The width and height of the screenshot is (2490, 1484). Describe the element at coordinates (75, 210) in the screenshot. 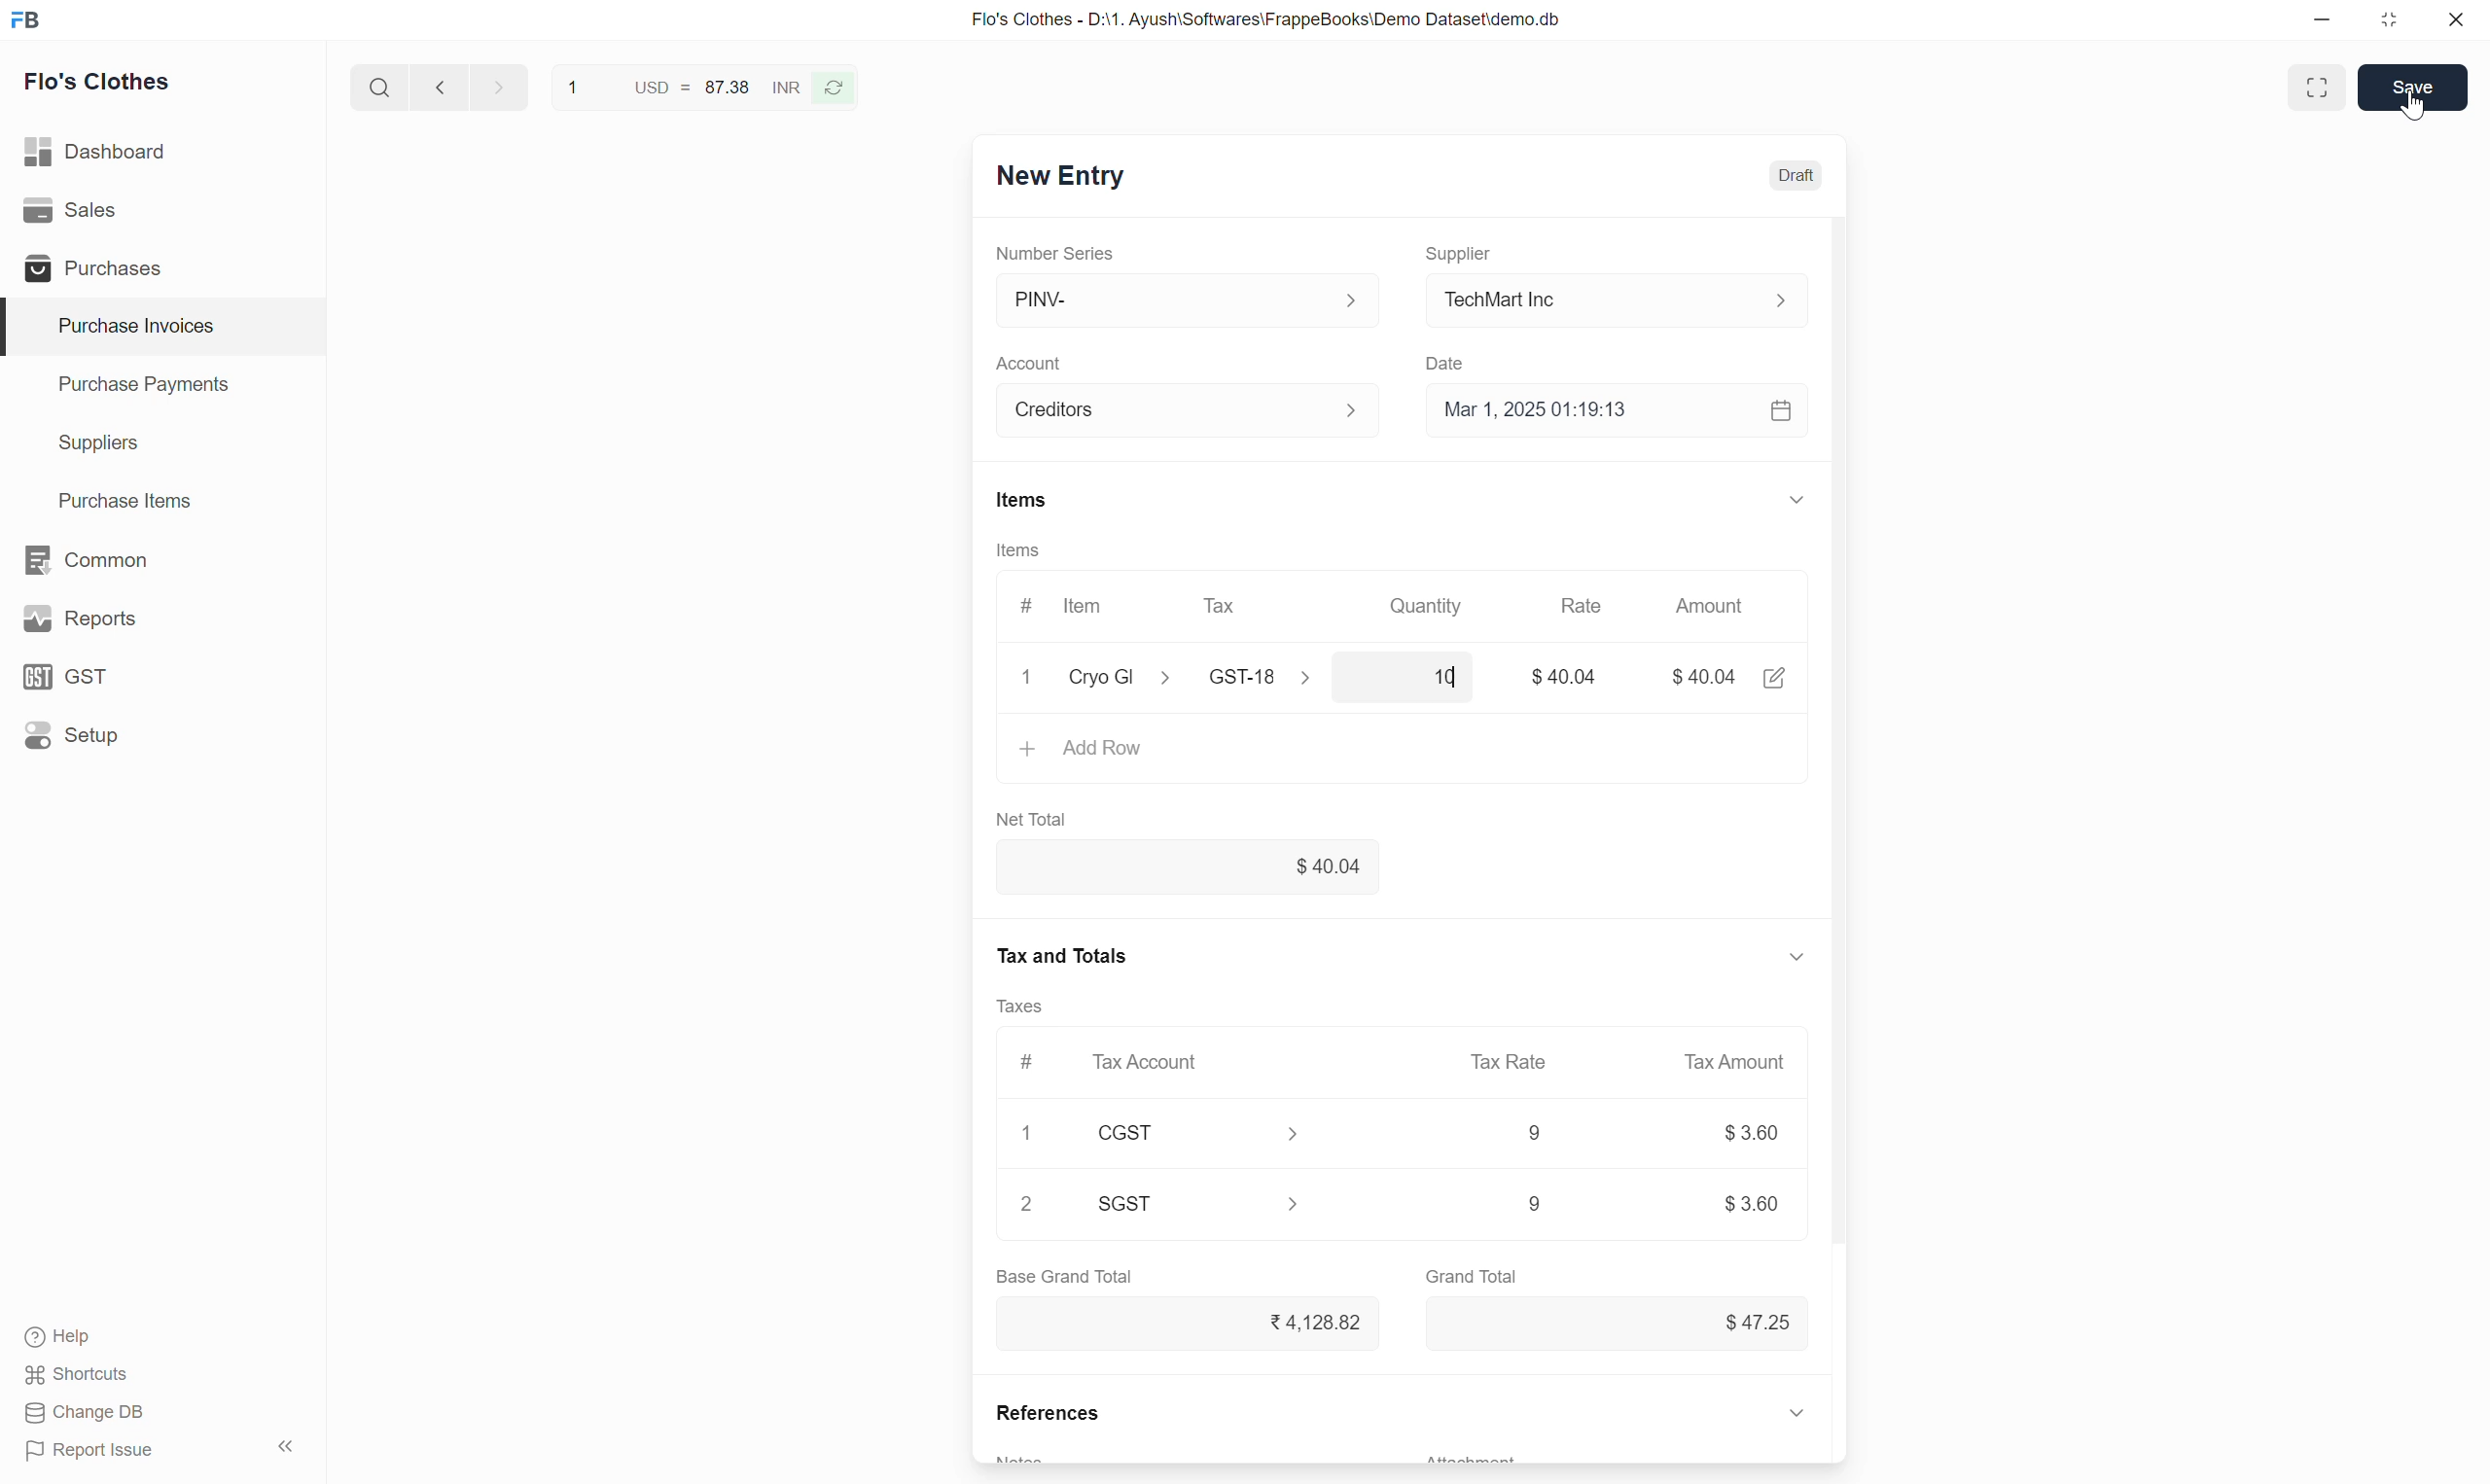

I see `Sales` at that location.